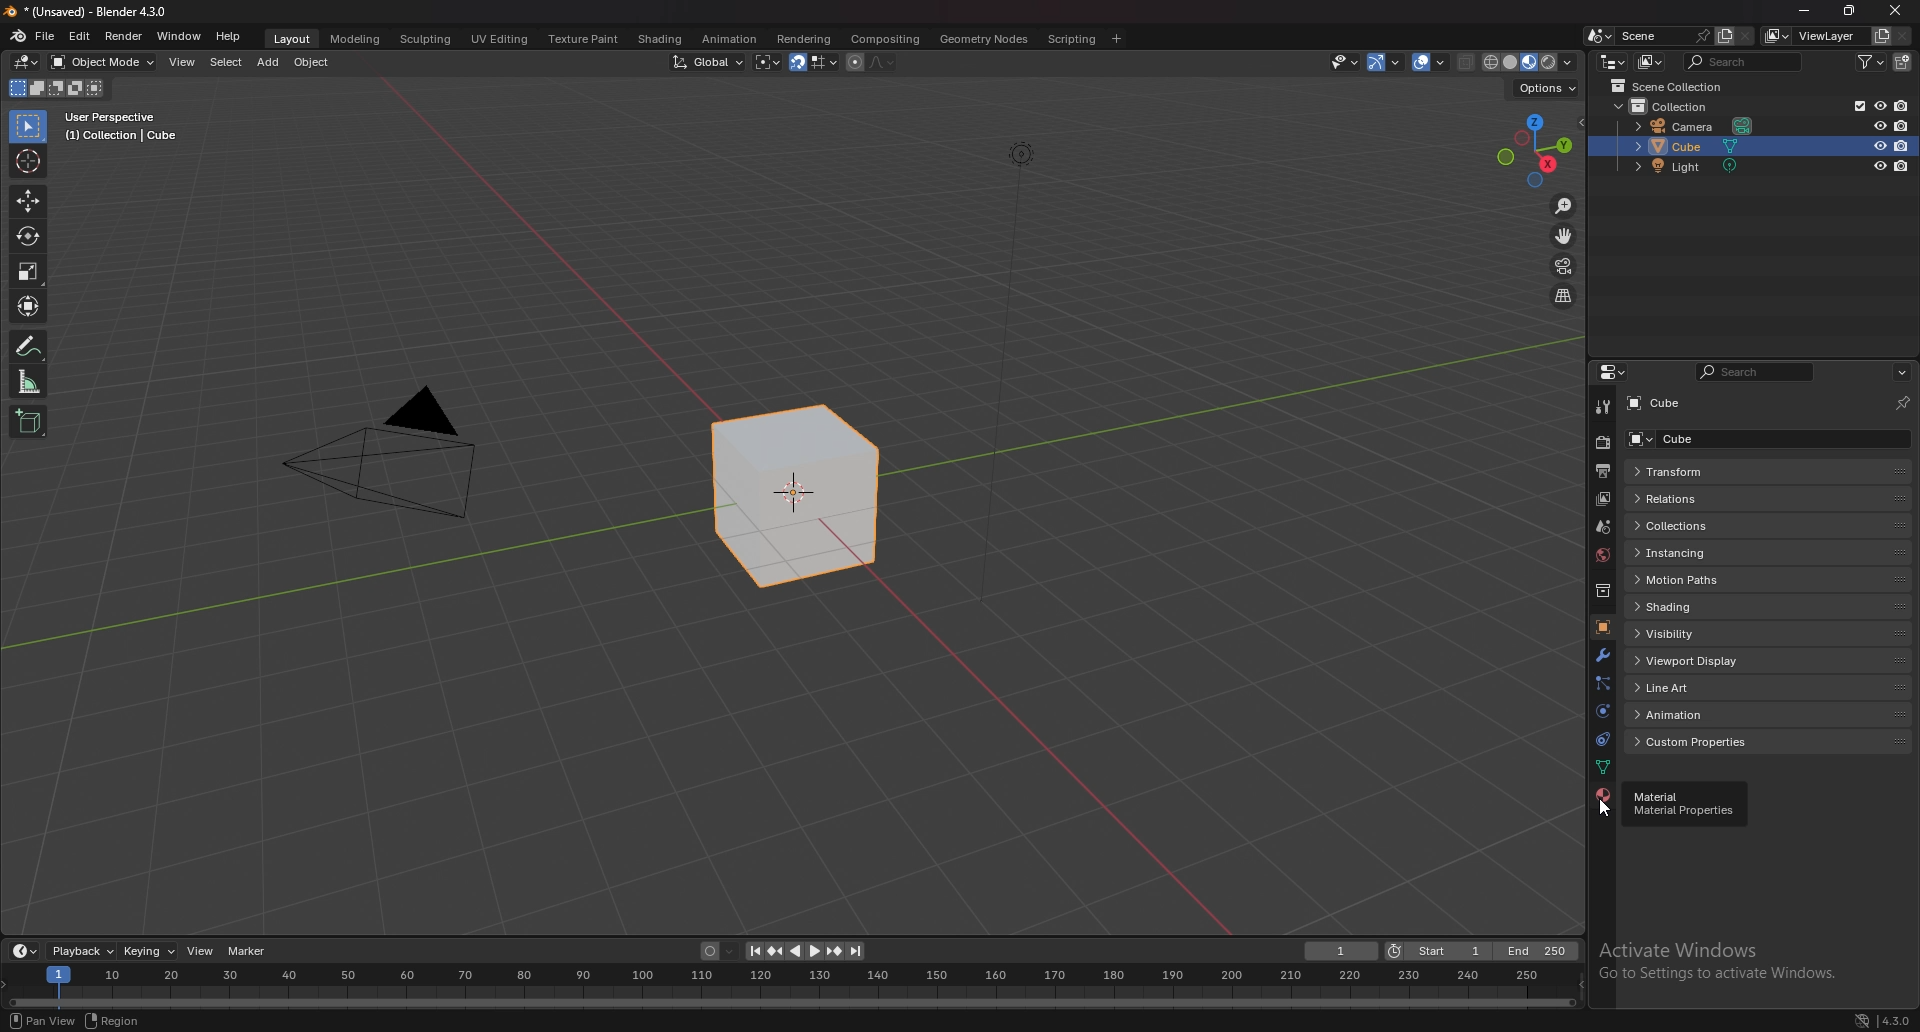 The image size is (1920, 1032). Describe the element at coordinates (1765, 469) in the screenshot. I see `transform` at that location.